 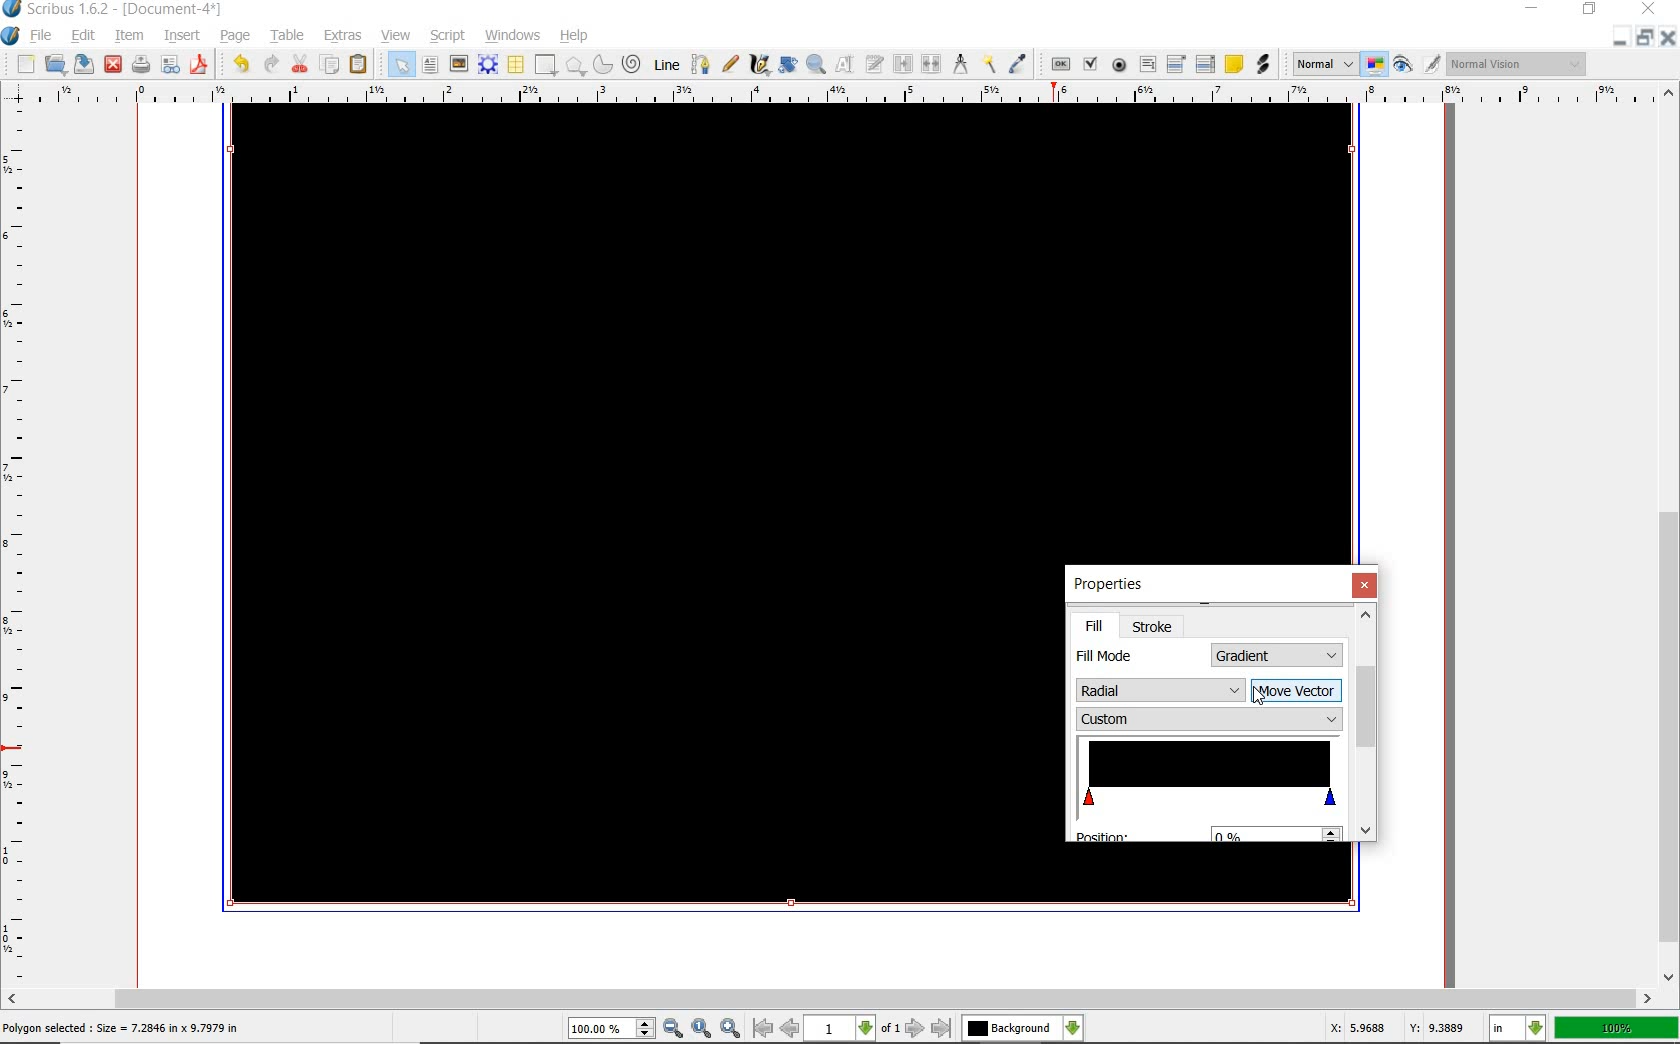 I want to click on scrollbar, so click(x=1367, y=725).